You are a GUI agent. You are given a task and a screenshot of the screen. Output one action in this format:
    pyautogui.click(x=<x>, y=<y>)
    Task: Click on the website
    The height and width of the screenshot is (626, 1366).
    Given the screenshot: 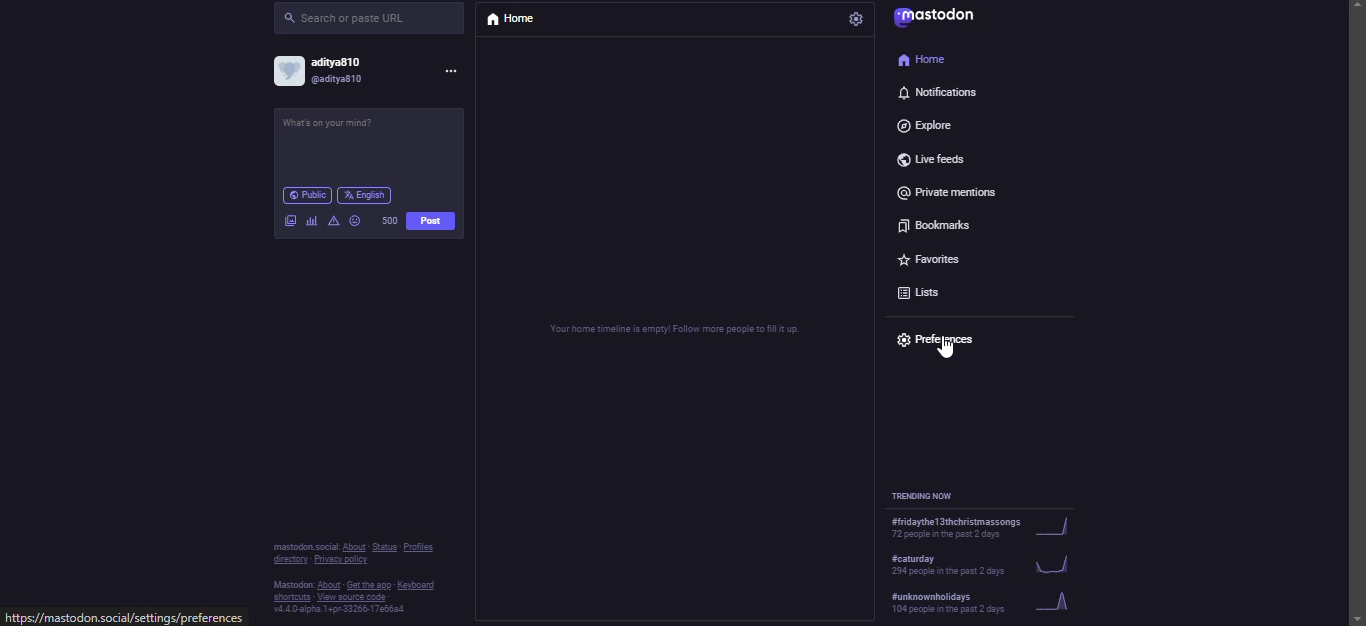 What is the action you would take?
    pyautogui.click(x=123, y=616)
    